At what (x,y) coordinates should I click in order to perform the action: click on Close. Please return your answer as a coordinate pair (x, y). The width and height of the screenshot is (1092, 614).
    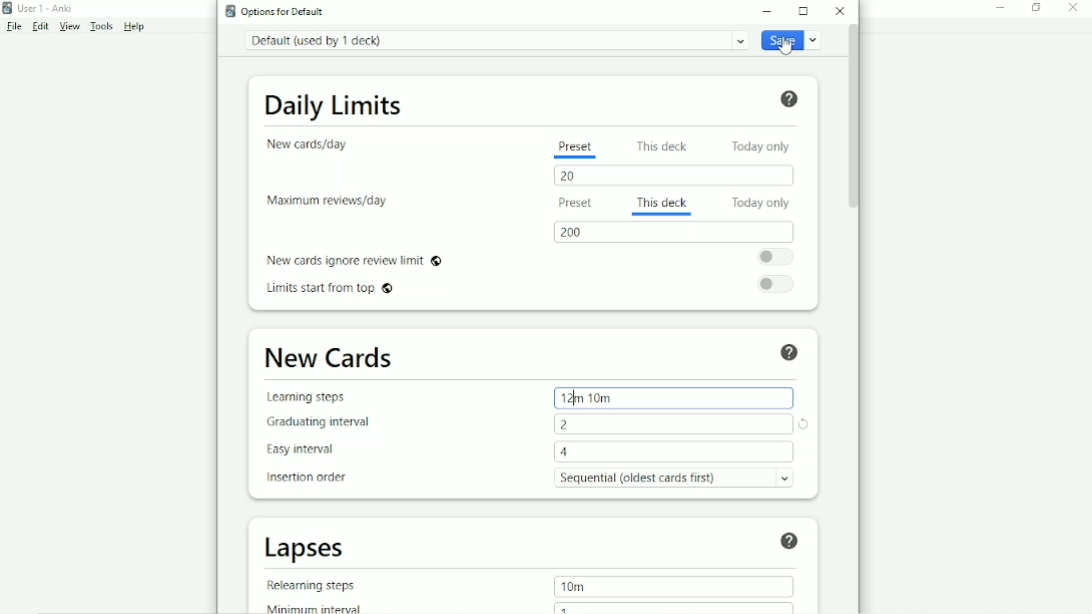
    Looking at the image, I should click on (838, 12).